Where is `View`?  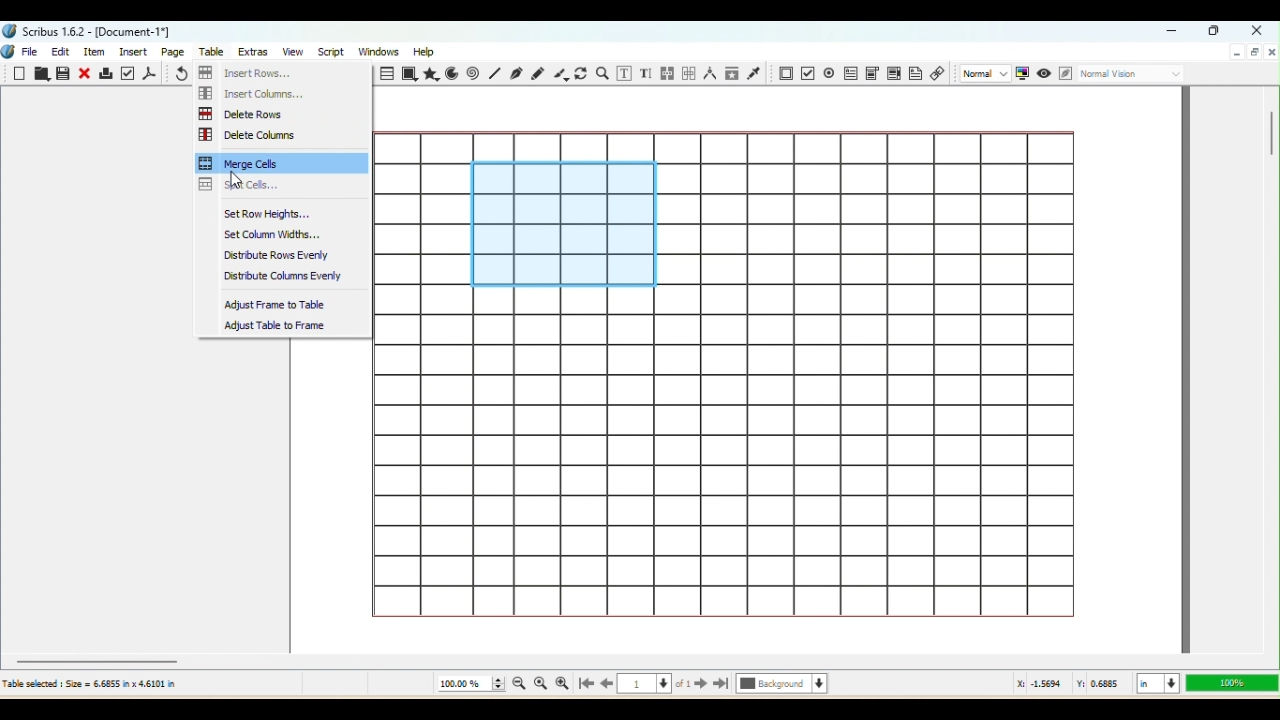 View is located at coordinates (290, 52).